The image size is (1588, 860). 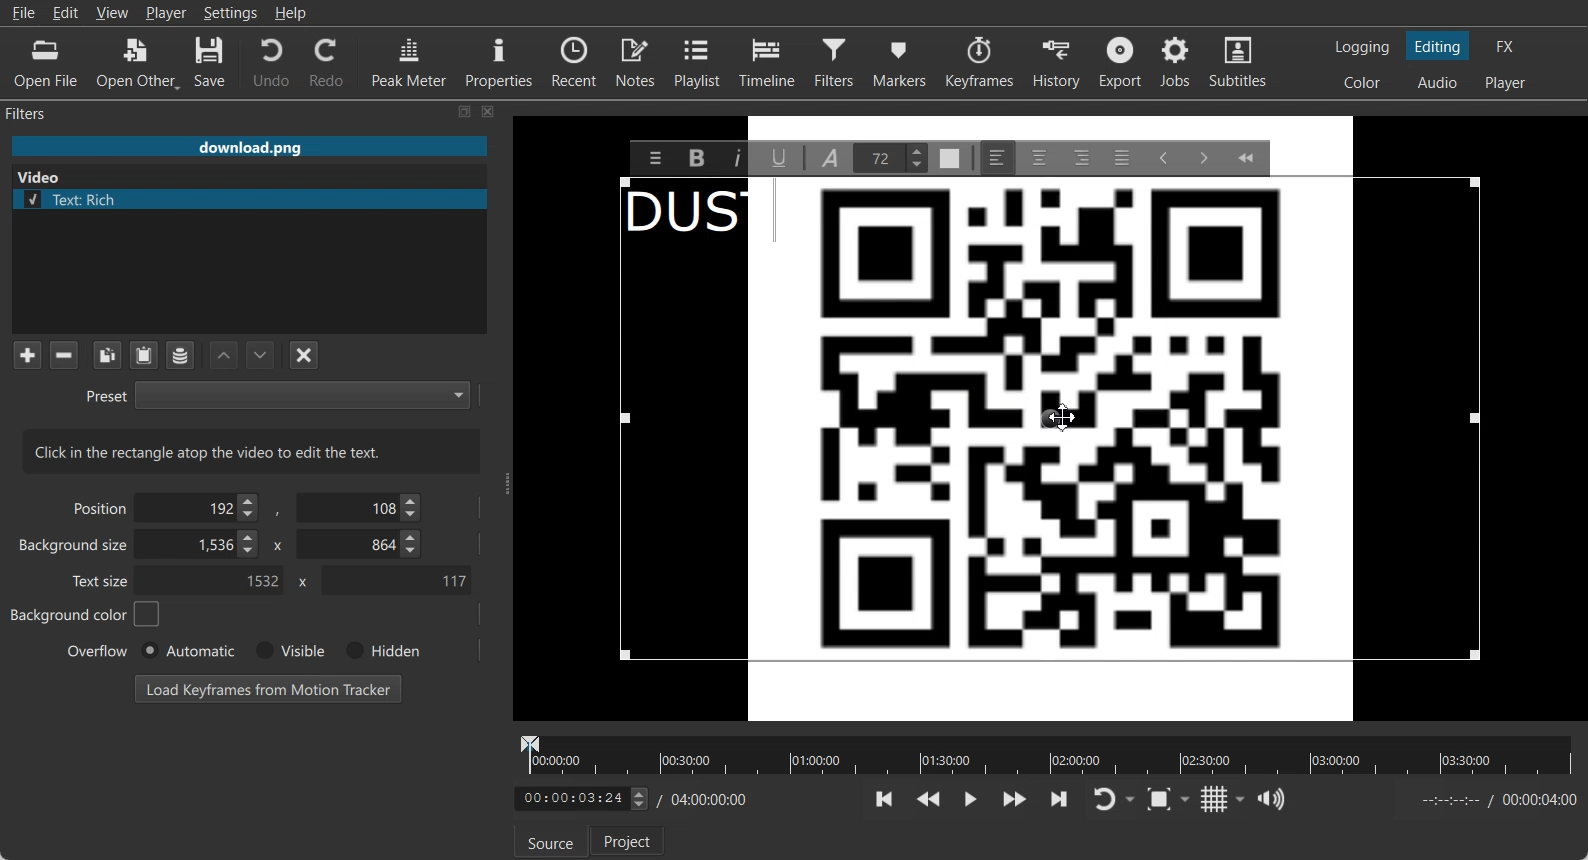 What do you see at coordinates (948, 158) in the screenshot?
I see `Text Color` at bounding box center [948, 158].